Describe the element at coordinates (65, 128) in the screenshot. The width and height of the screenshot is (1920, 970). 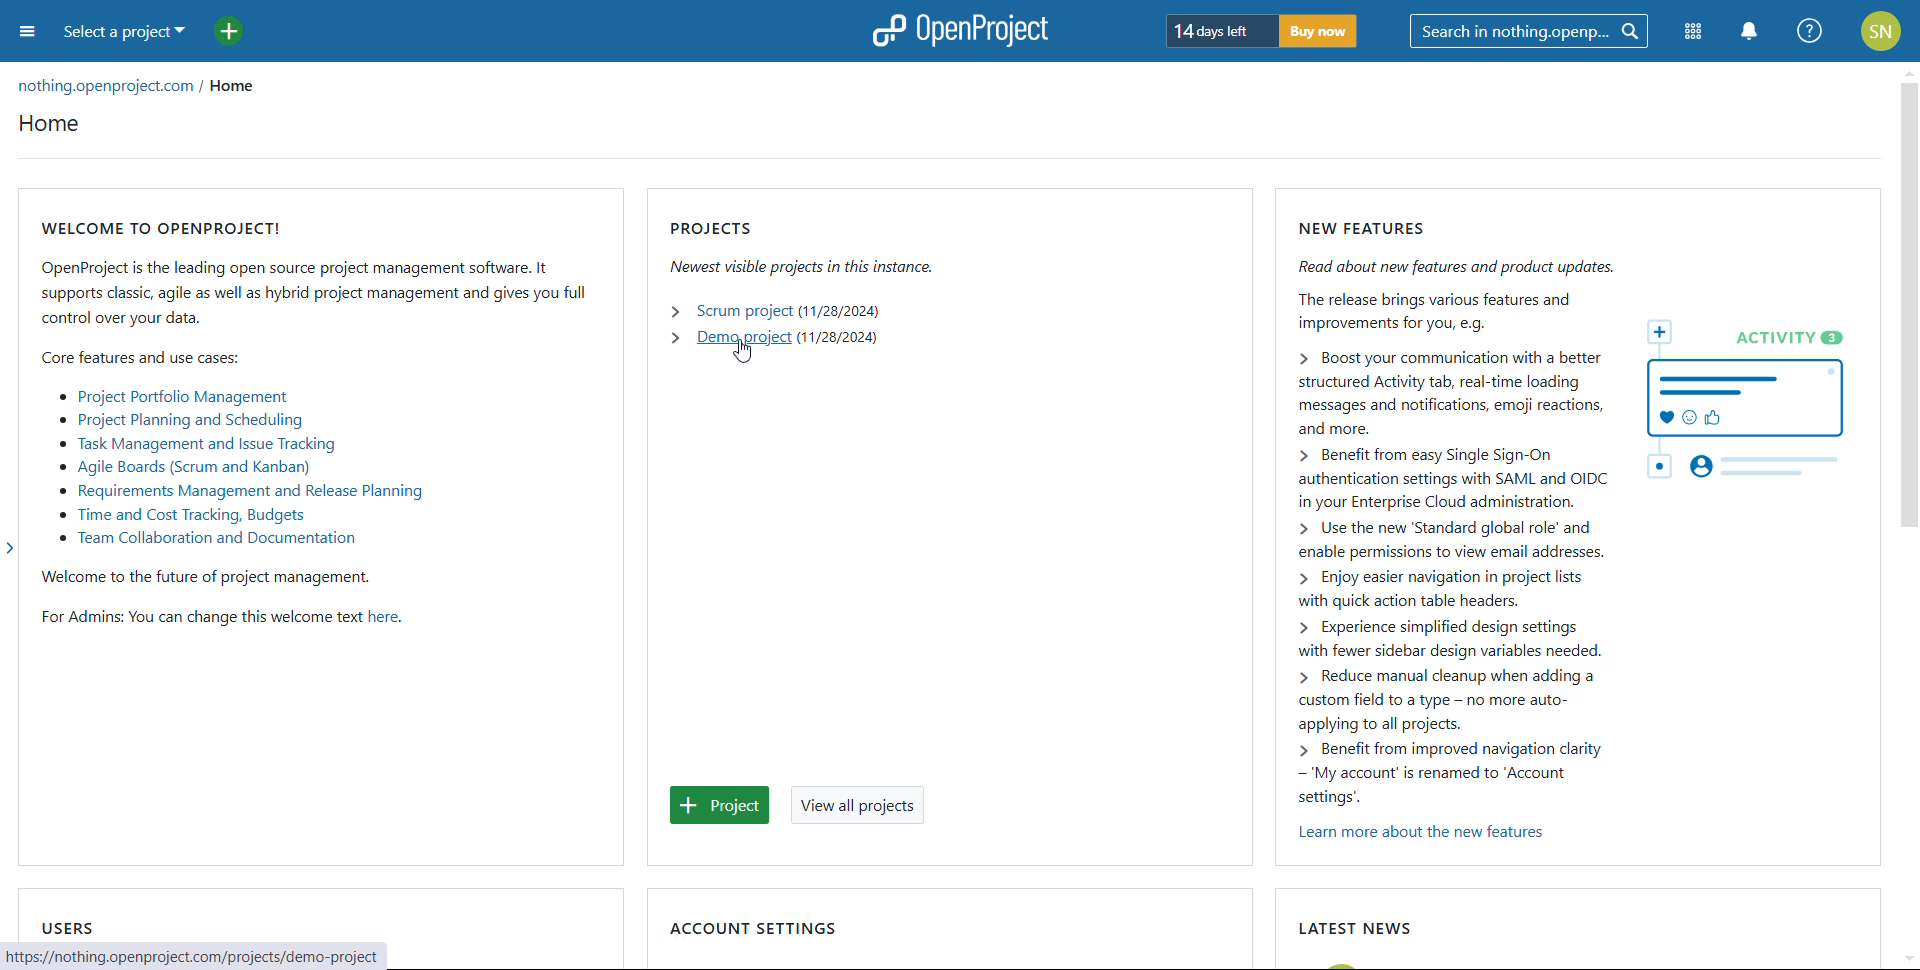
I see `Home` at that location.